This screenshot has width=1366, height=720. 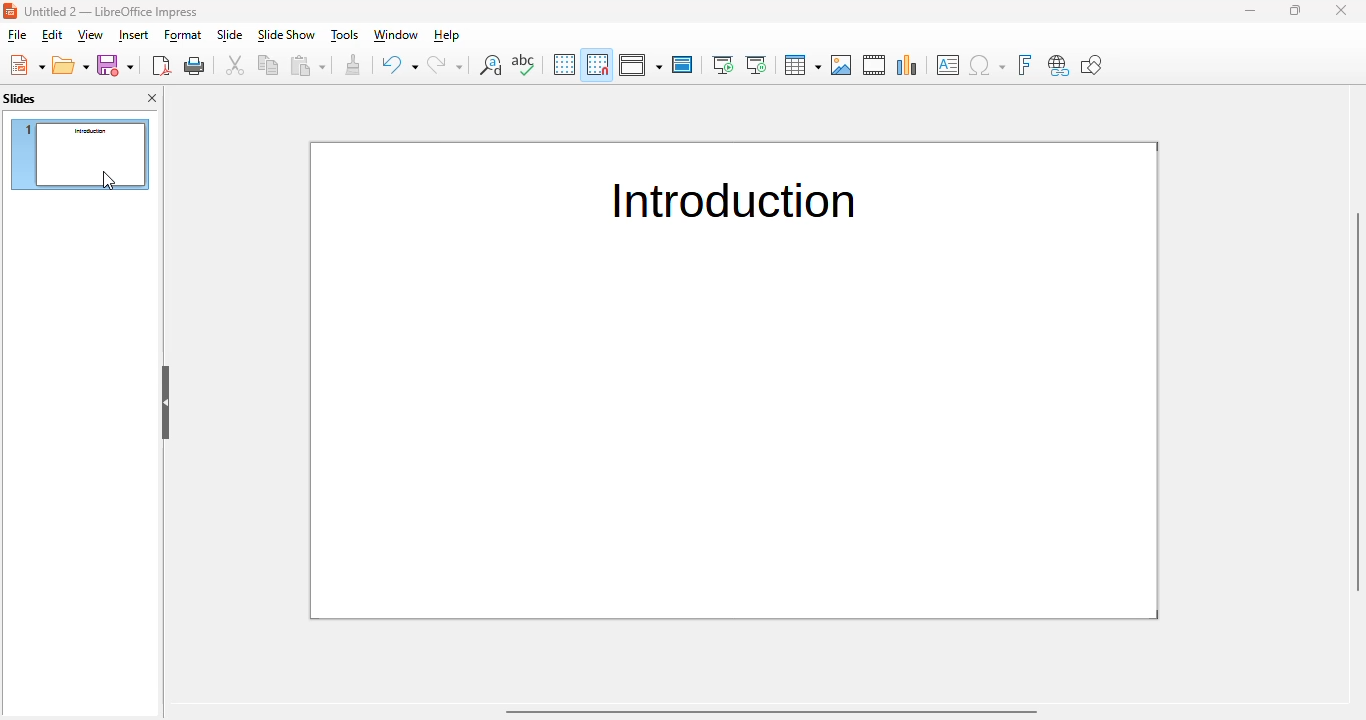 What do you see at coordinates (723, 65) in the screenshot?
I see `start from first slide` at bounding box center [723, 65].